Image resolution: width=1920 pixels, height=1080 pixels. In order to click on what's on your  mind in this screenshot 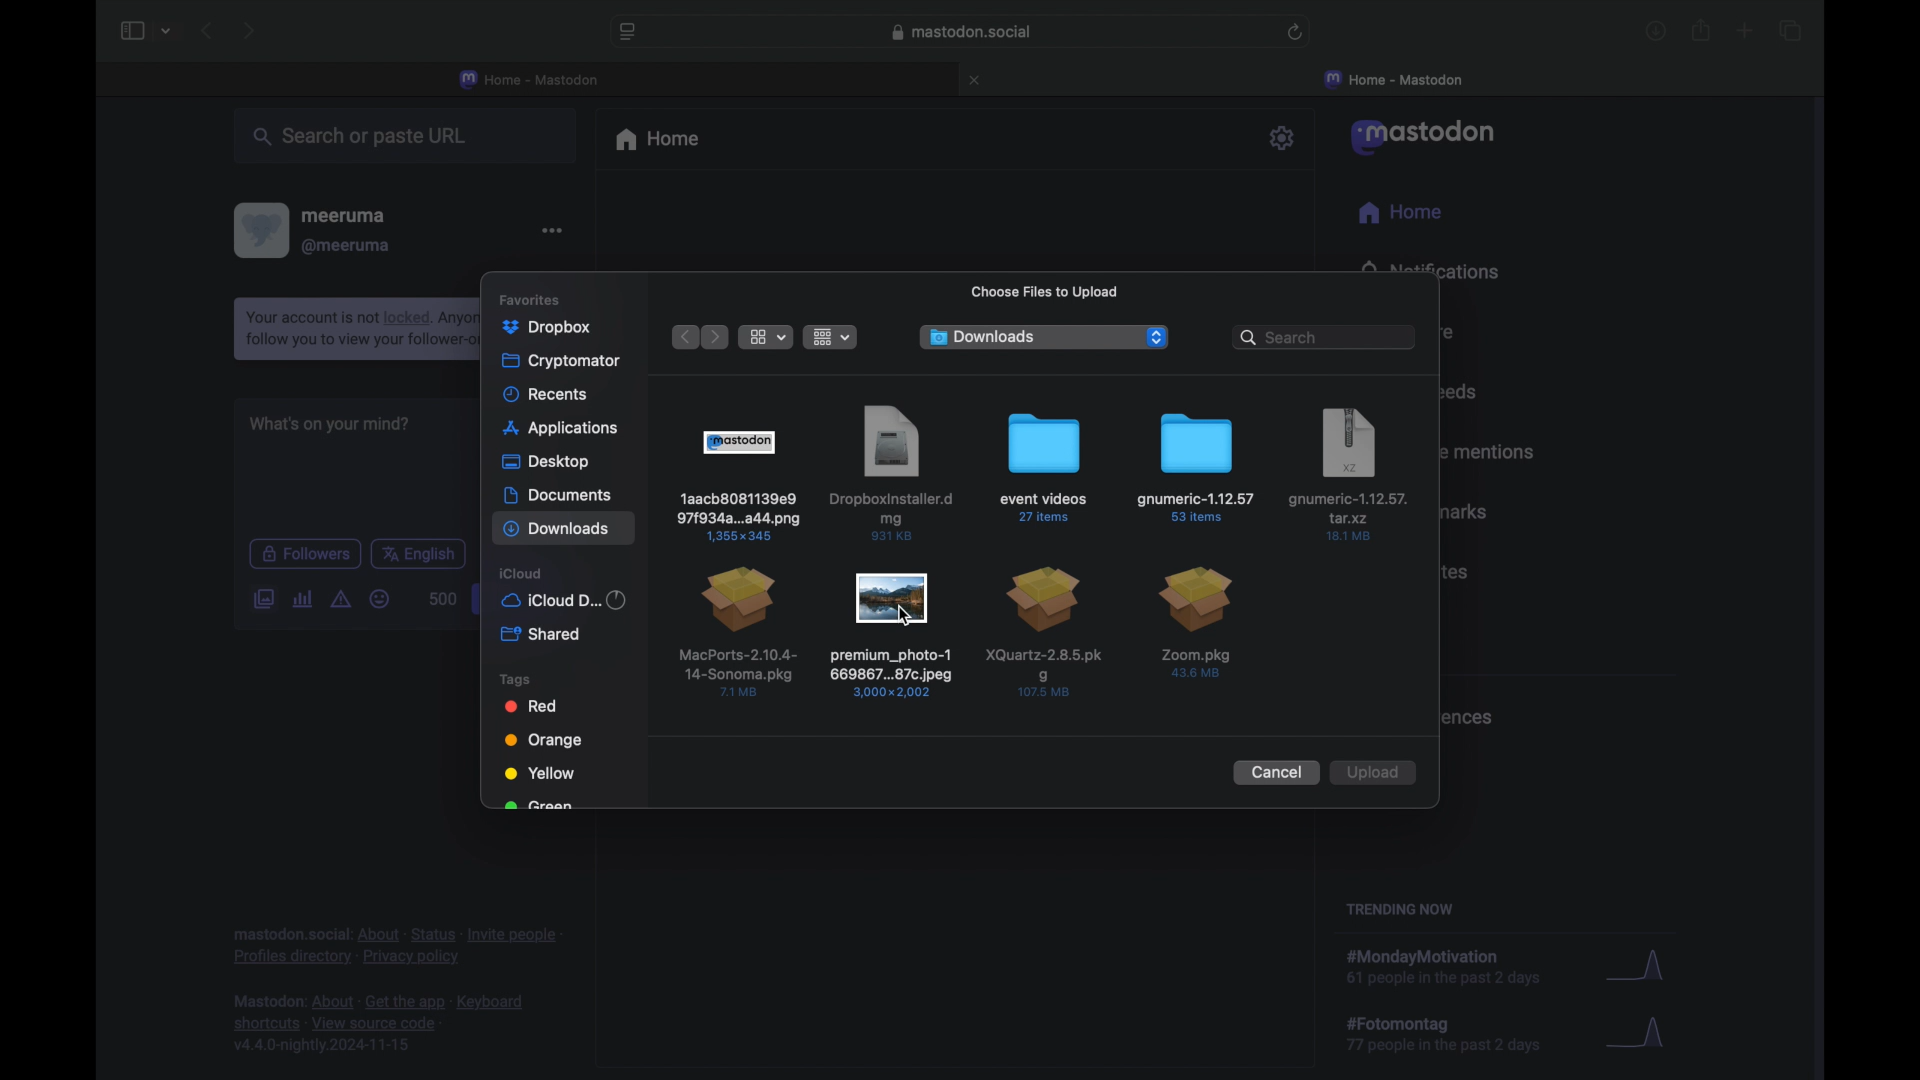, I will do `click(329, 424)`.